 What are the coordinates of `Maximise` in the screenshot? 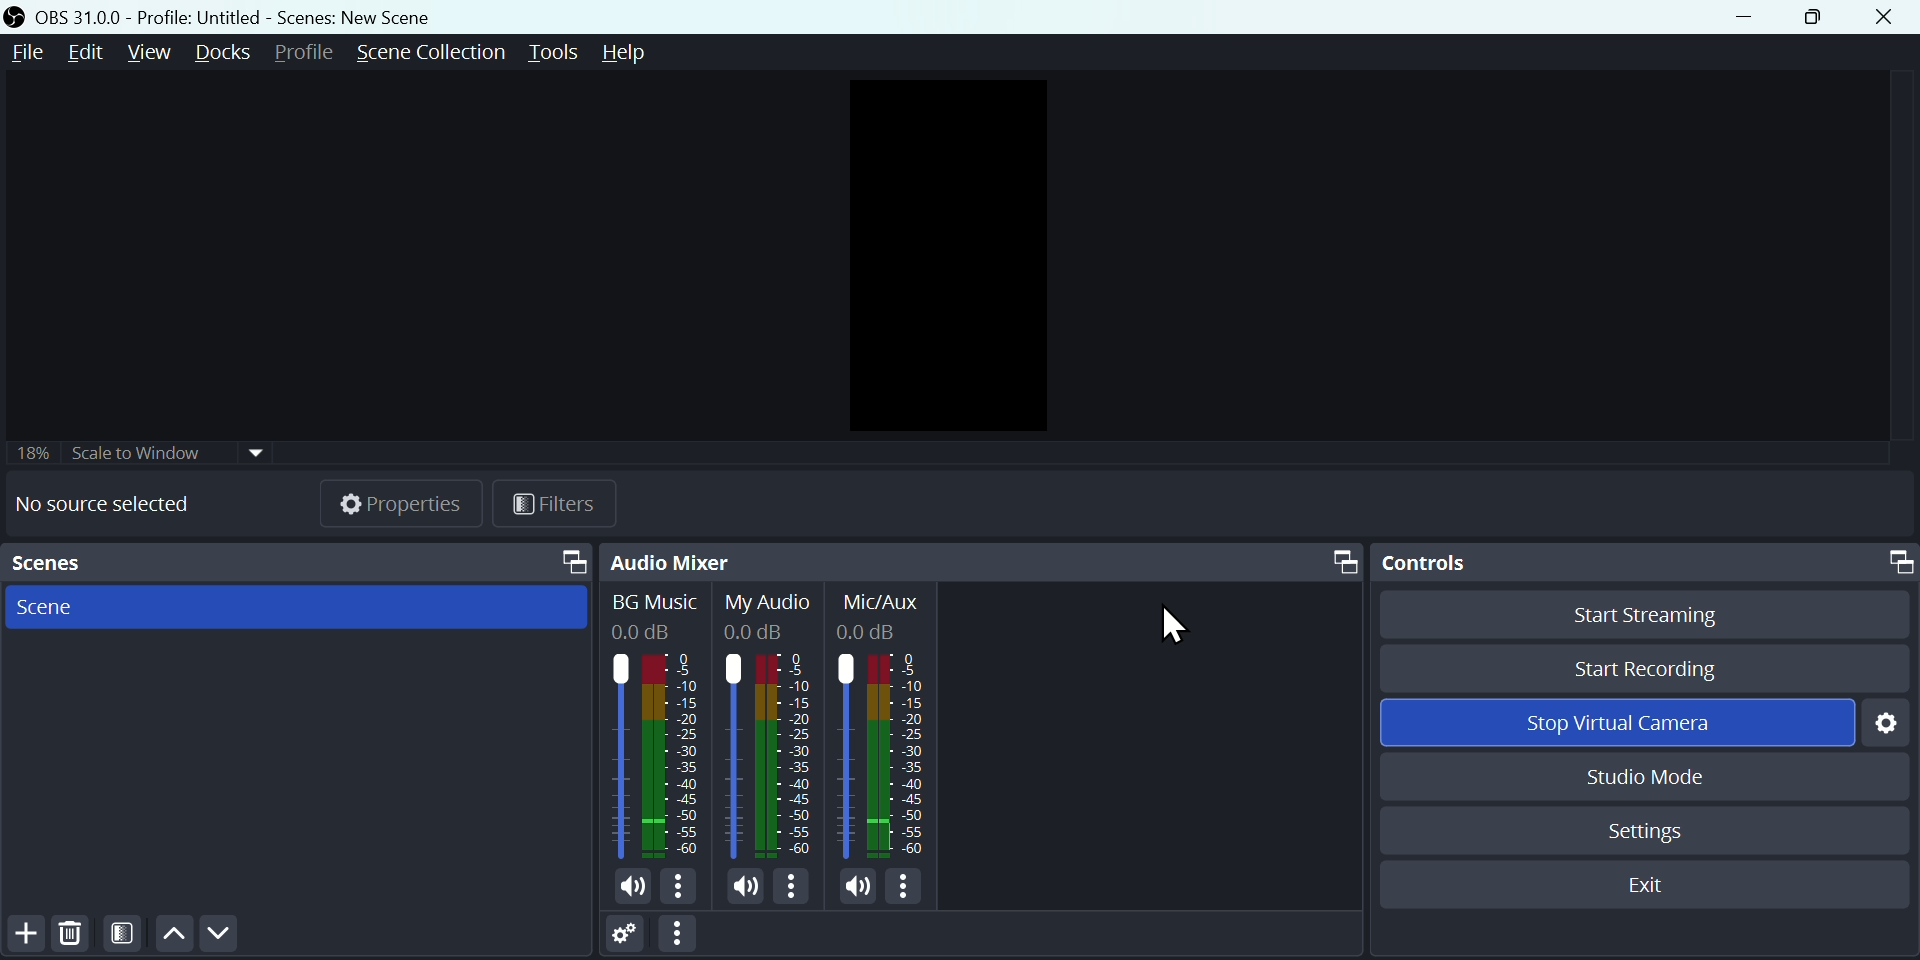 It's located at (1809, 19).